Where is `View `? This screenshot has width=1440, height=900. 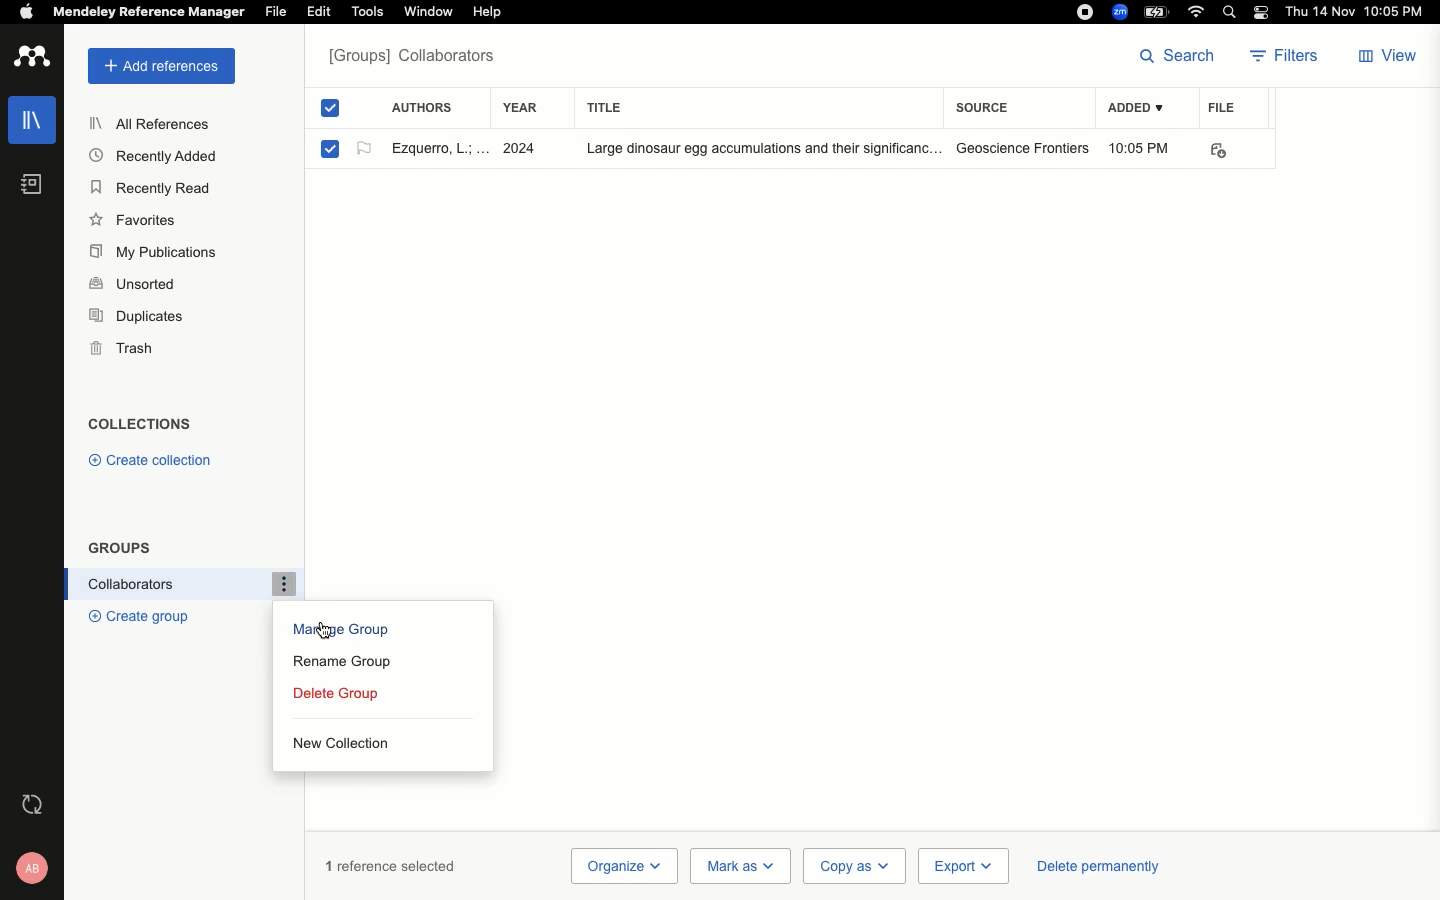
View  is located at coordinates (1390, 57).